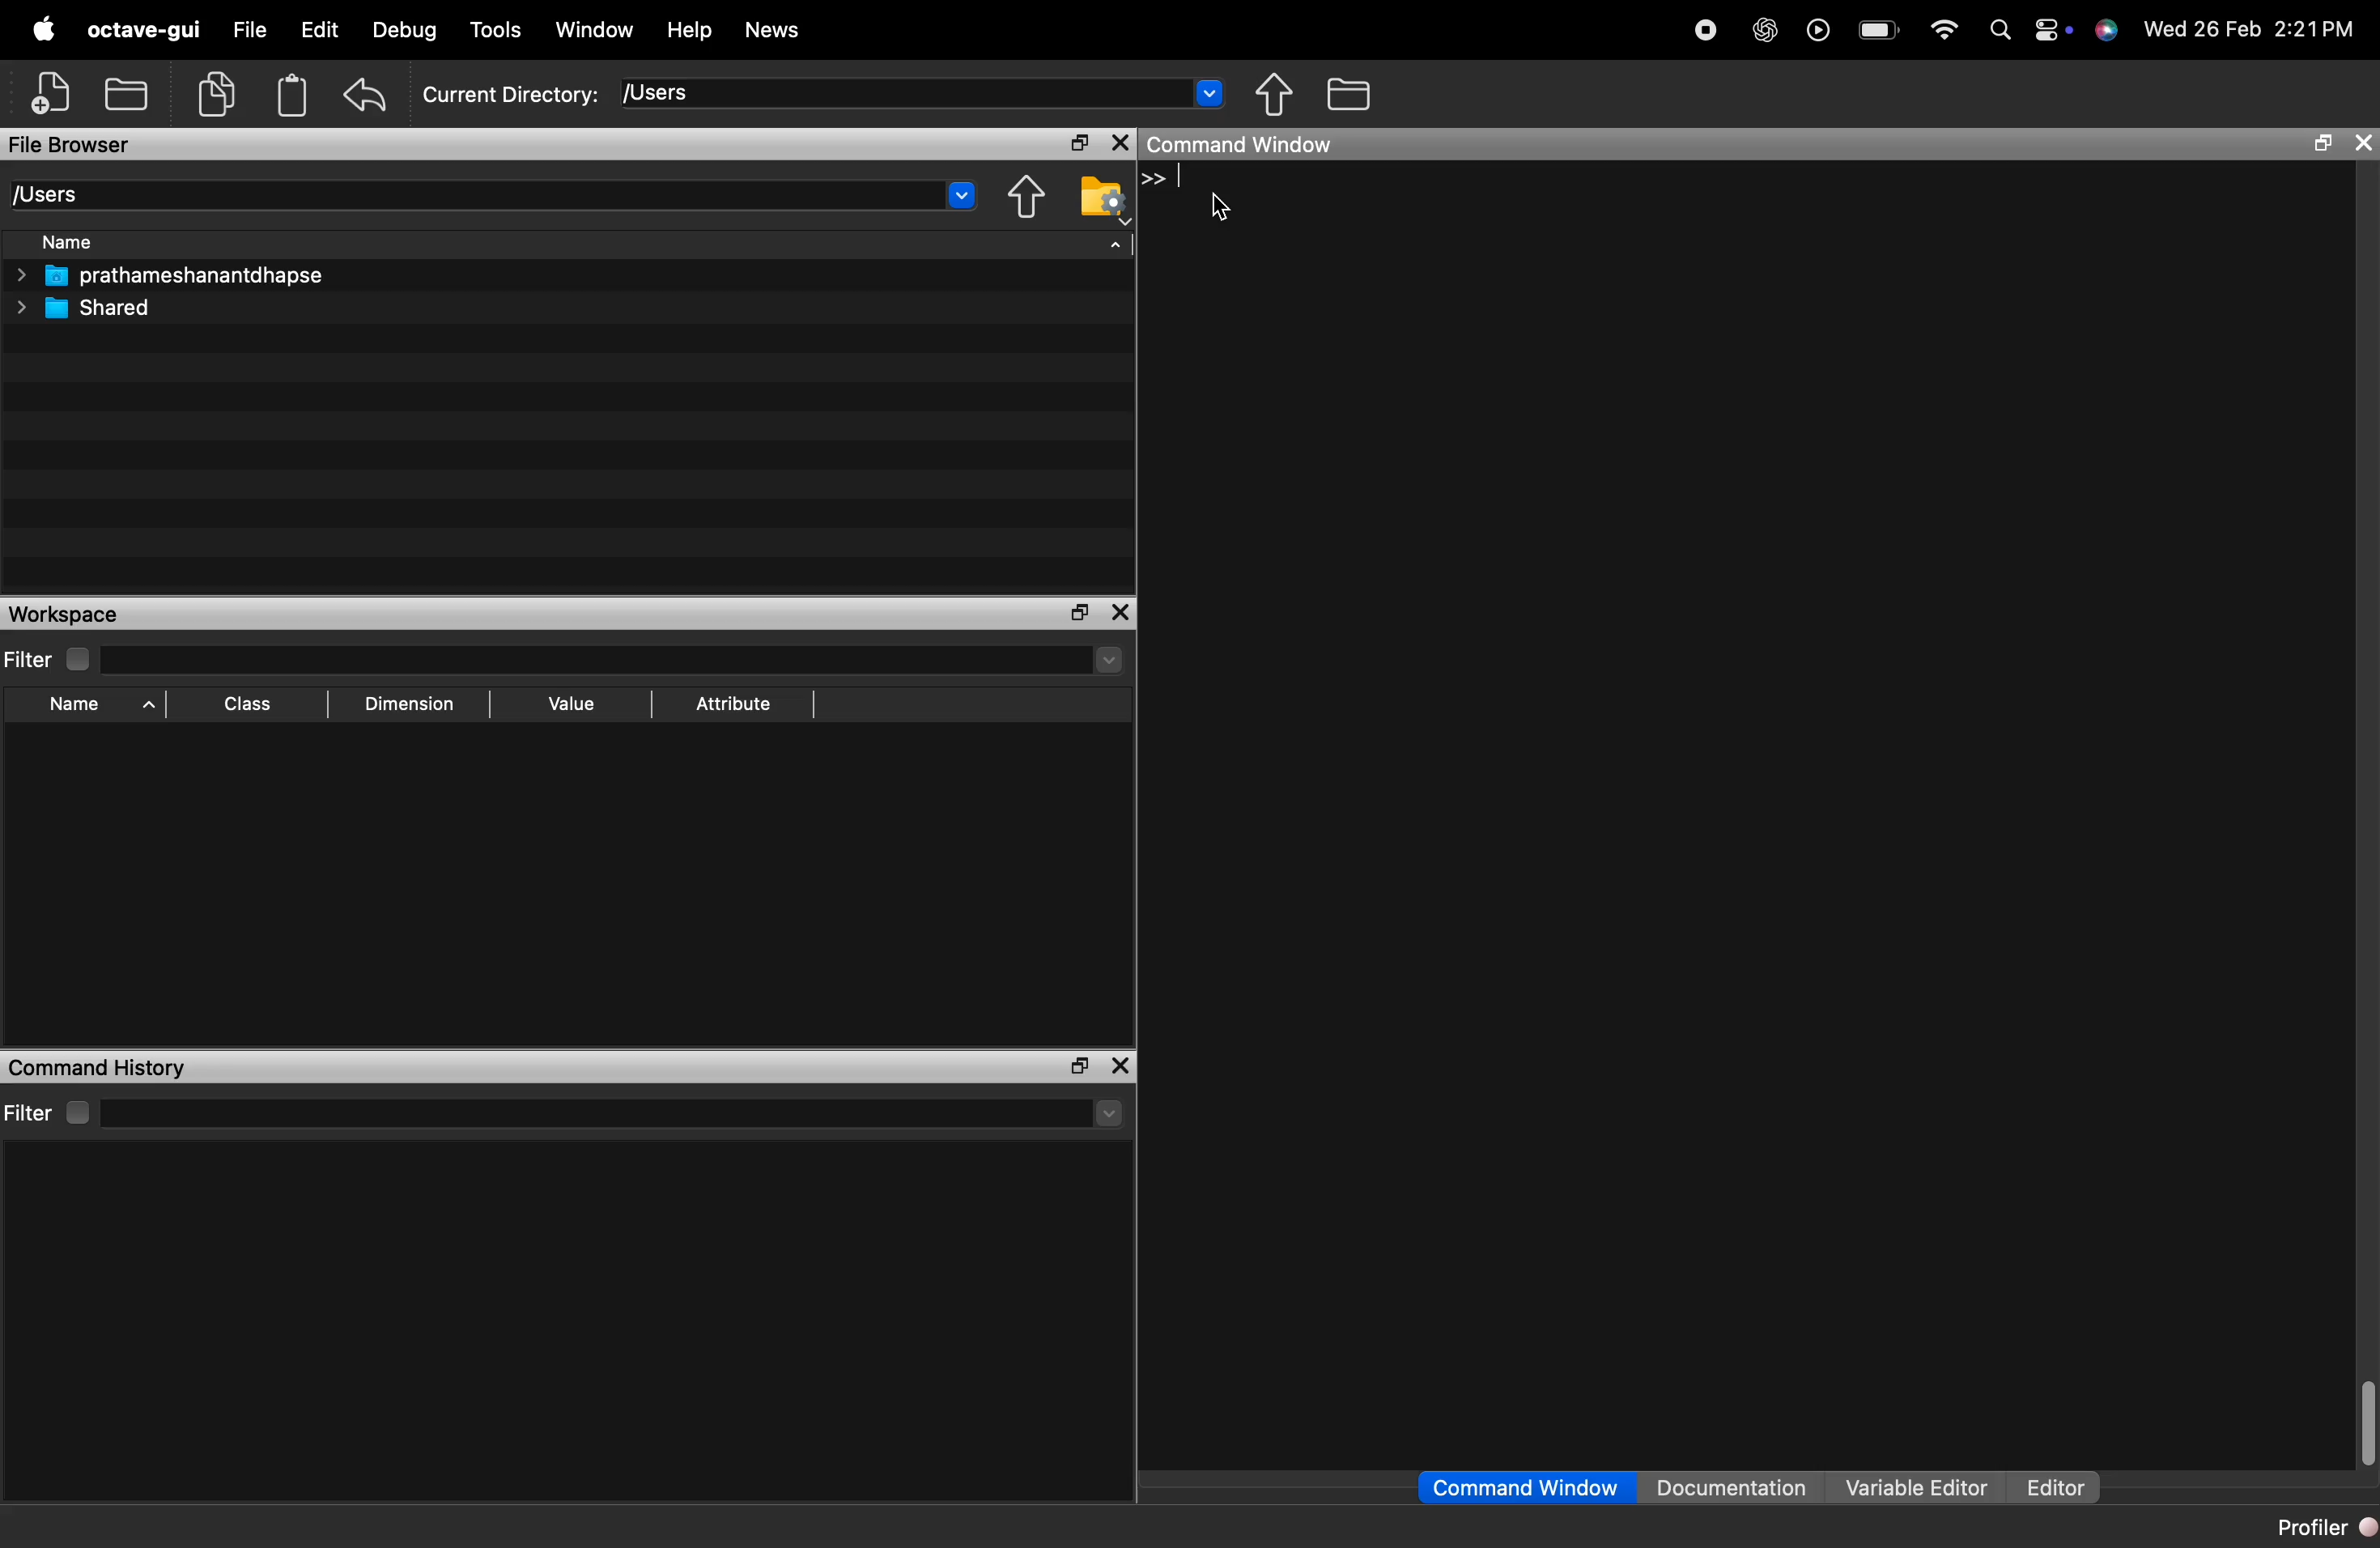 This screenshot has height=1548, width=2380. Describe the element at coordinates (2362, 144) in the screenshot. I see `close` at that location.